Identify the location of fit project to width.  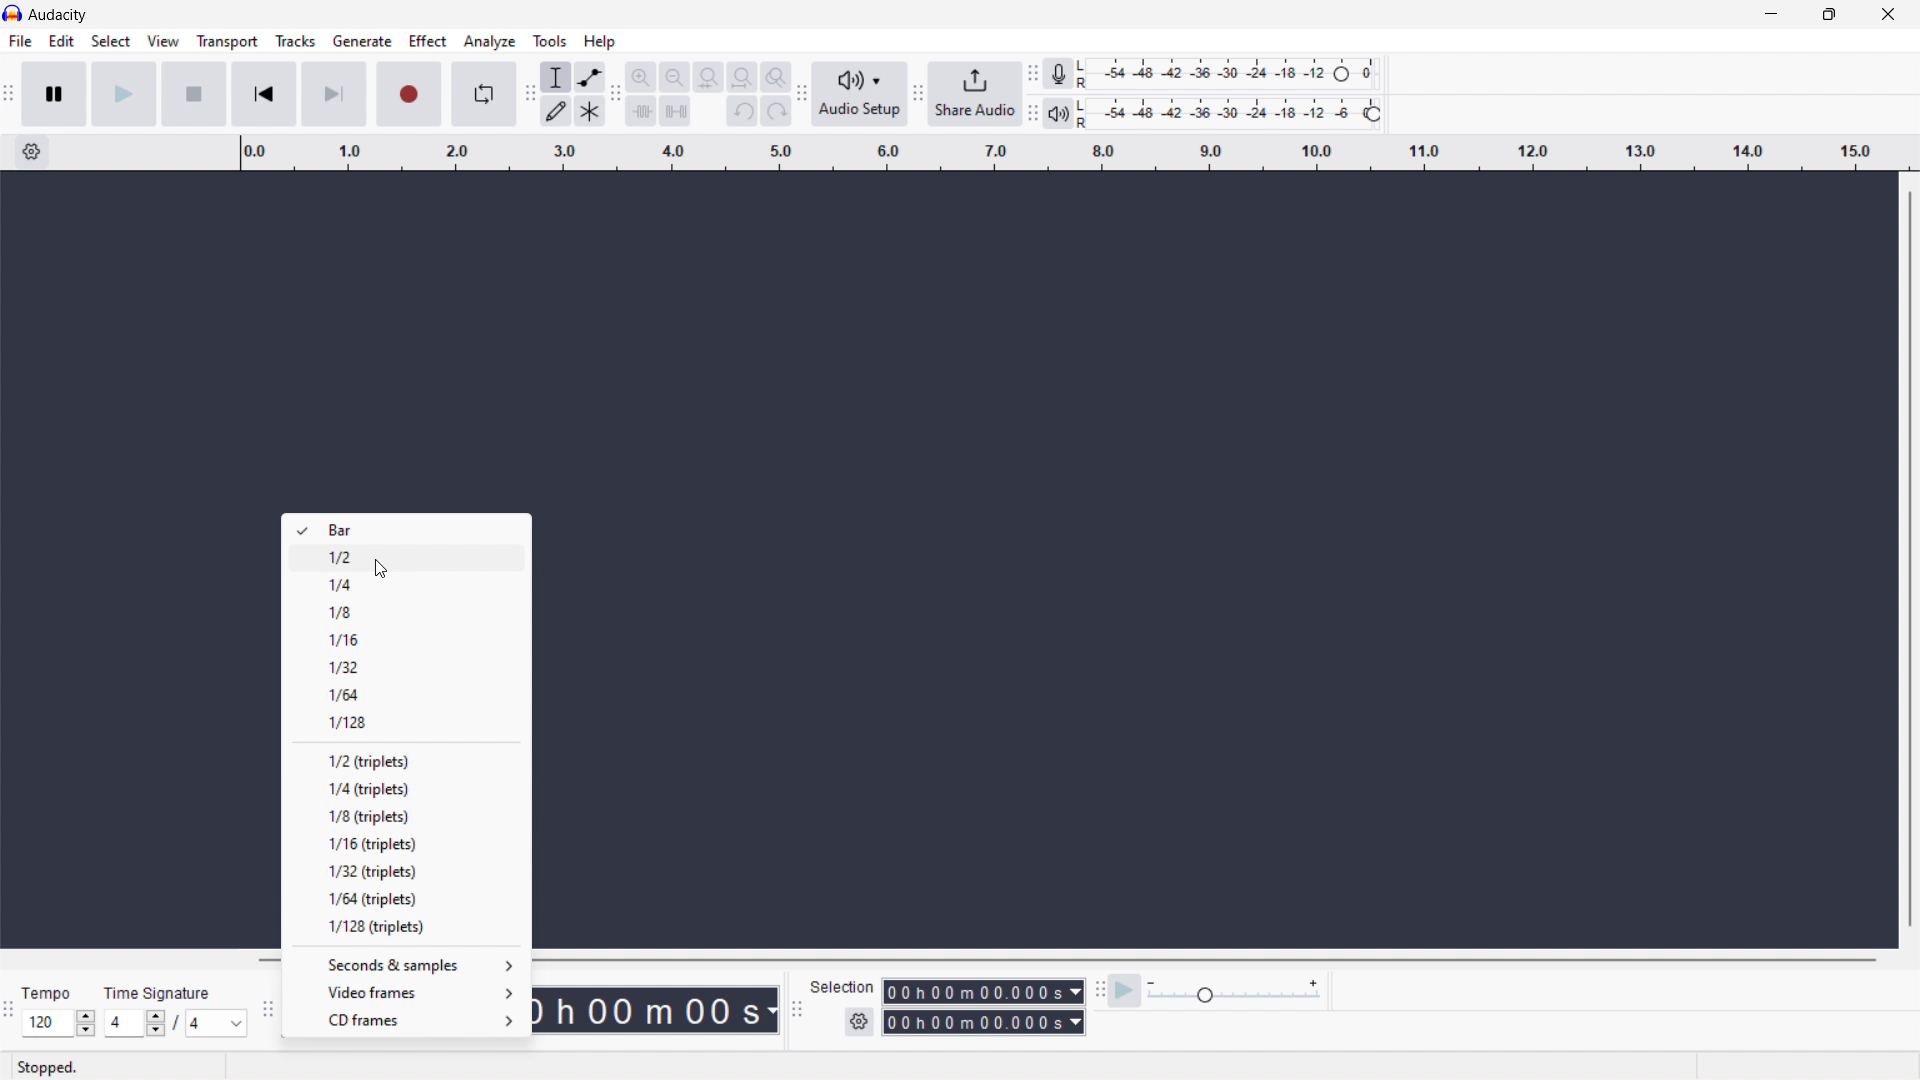
(742, 77).